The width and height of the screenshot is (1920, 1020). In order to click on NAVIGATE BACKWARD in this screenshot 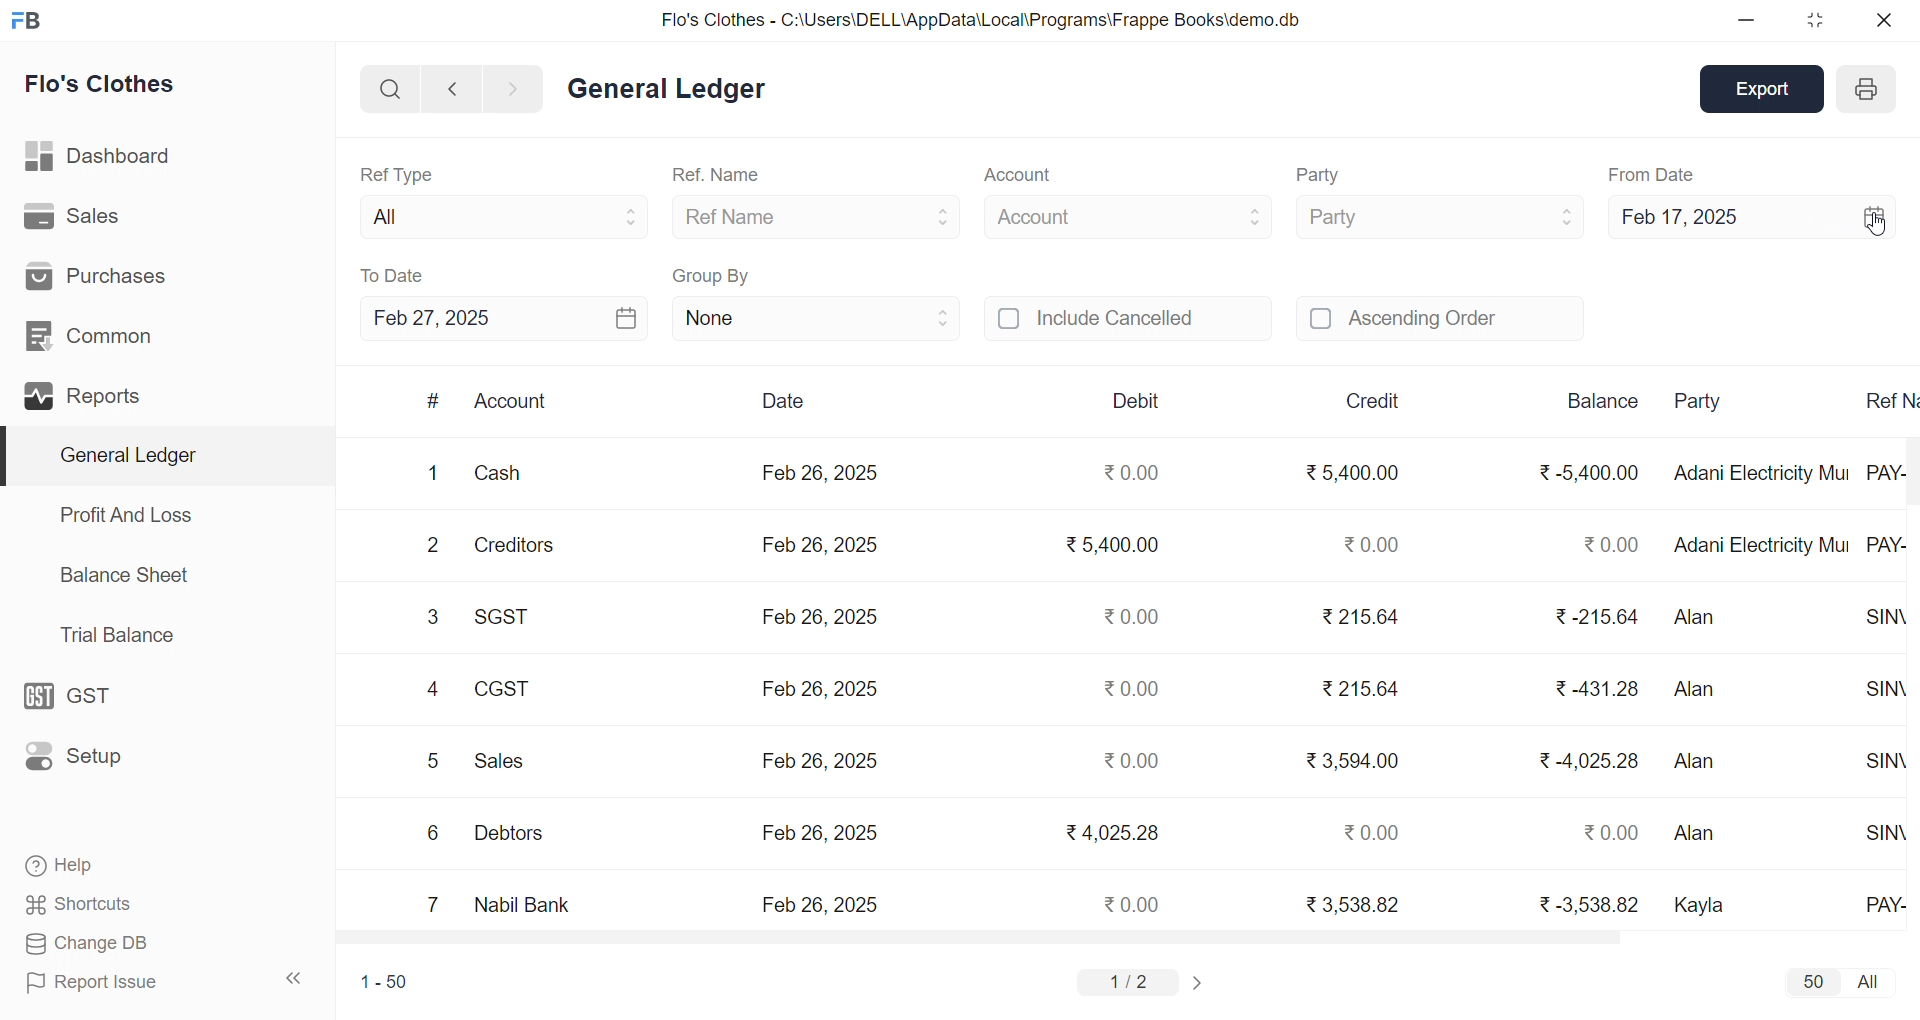, I will do `click(451, 87)`.